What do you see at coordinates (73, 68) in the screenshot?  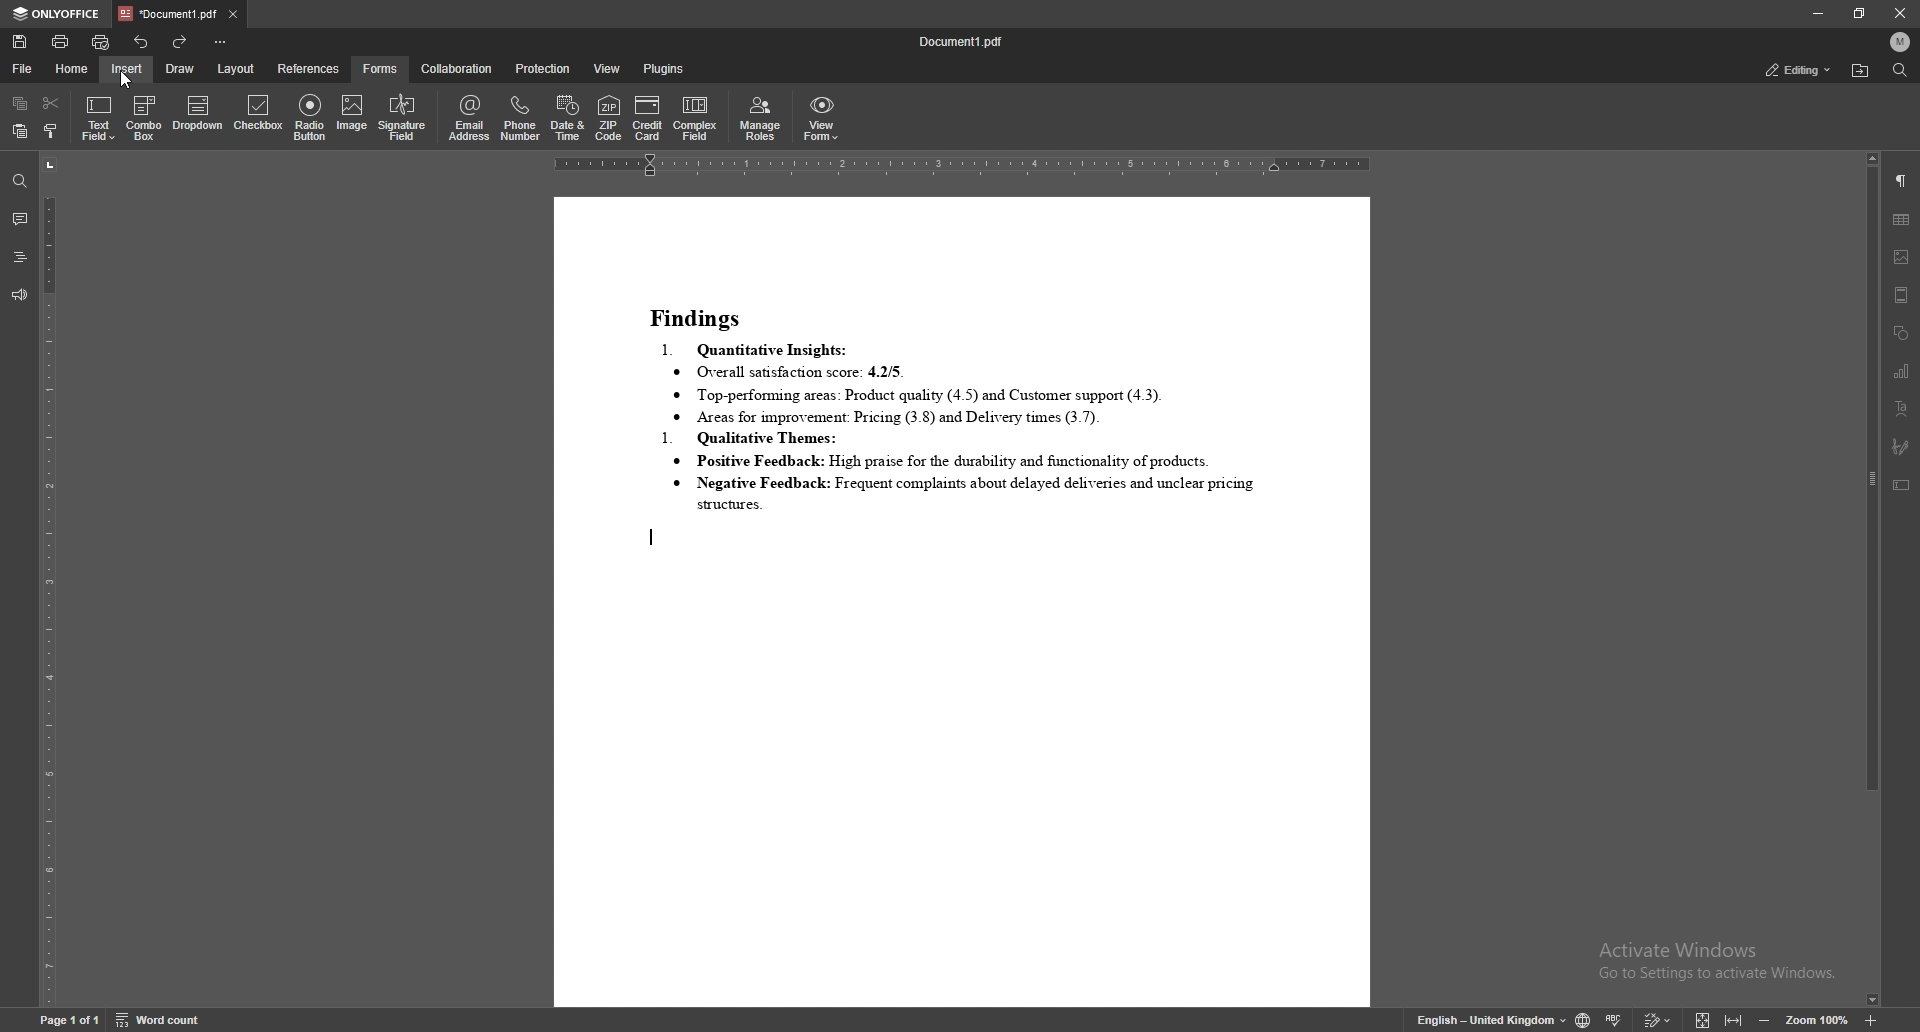 I see `home` at bounding box center [73, 68].